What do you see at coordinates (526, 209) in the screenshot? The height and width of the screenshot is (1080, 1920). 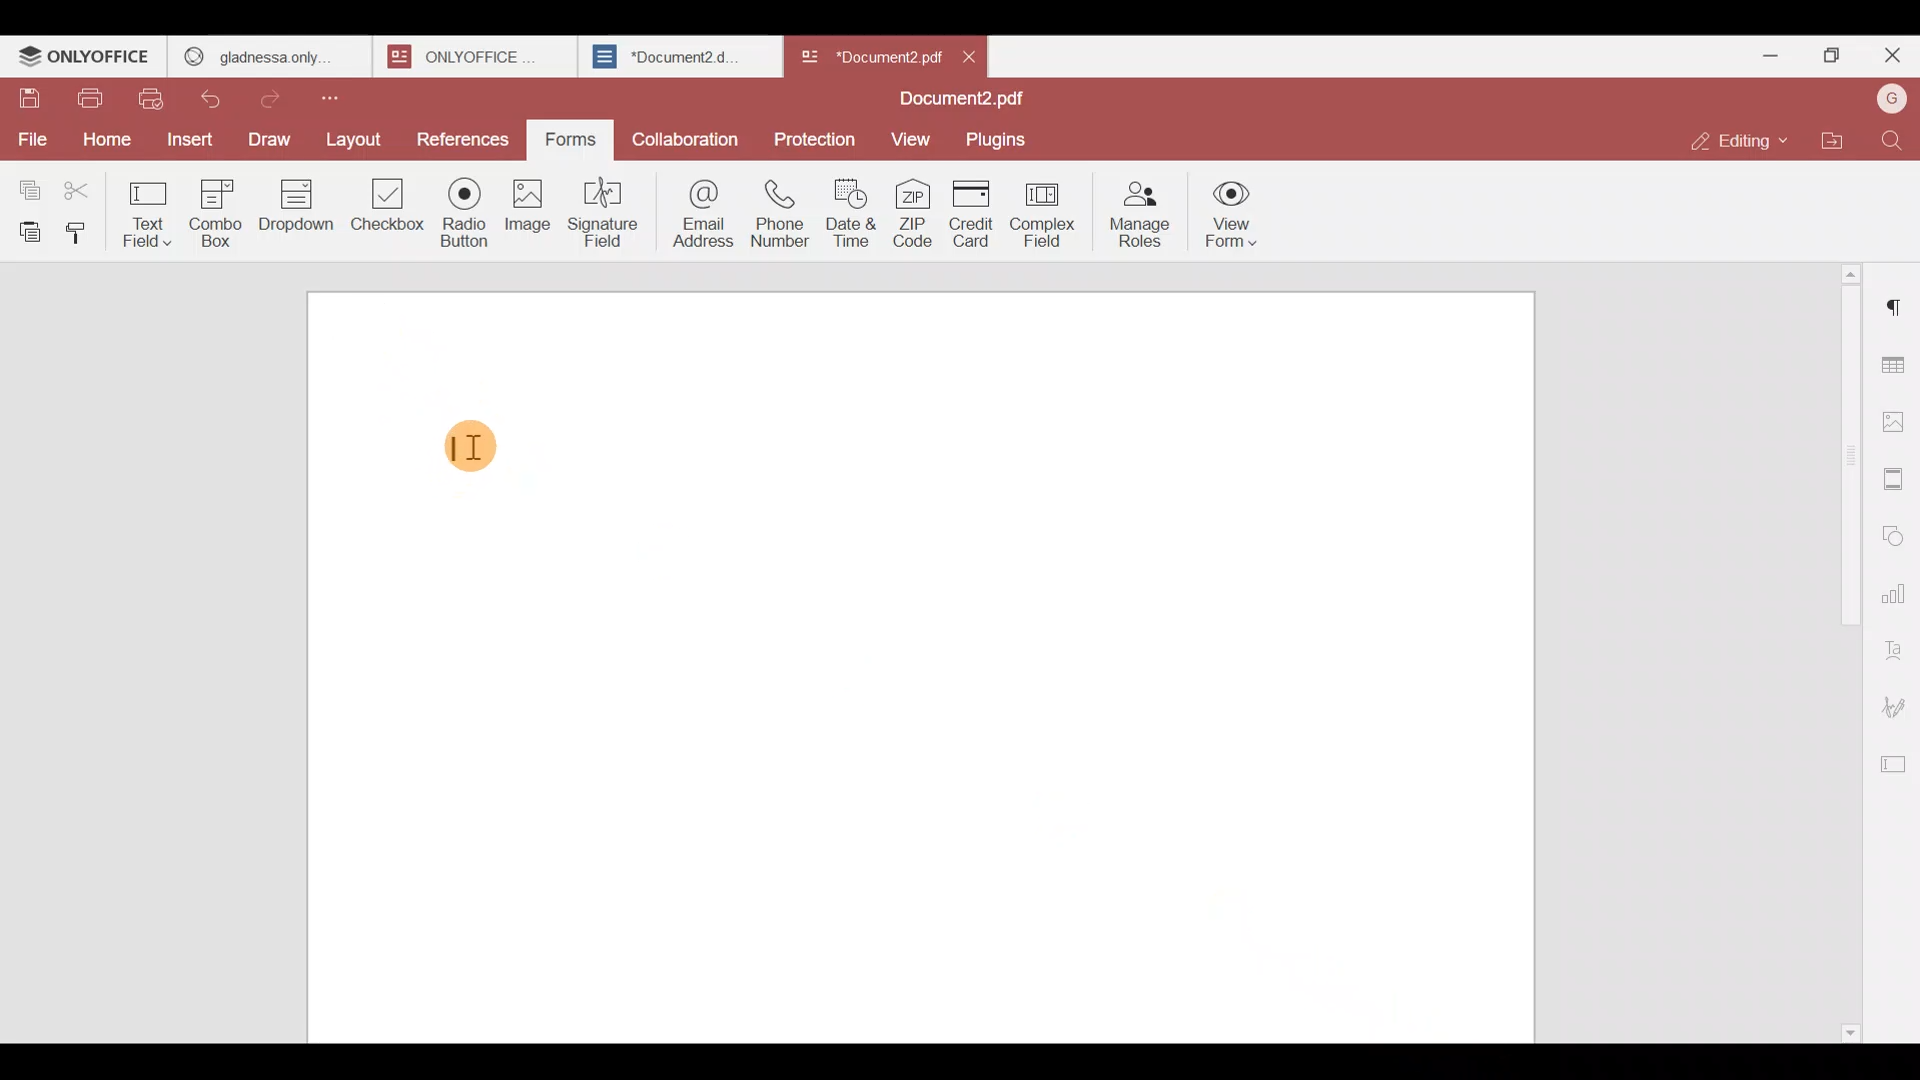 I see `Image` at bounding box center [526, 209].